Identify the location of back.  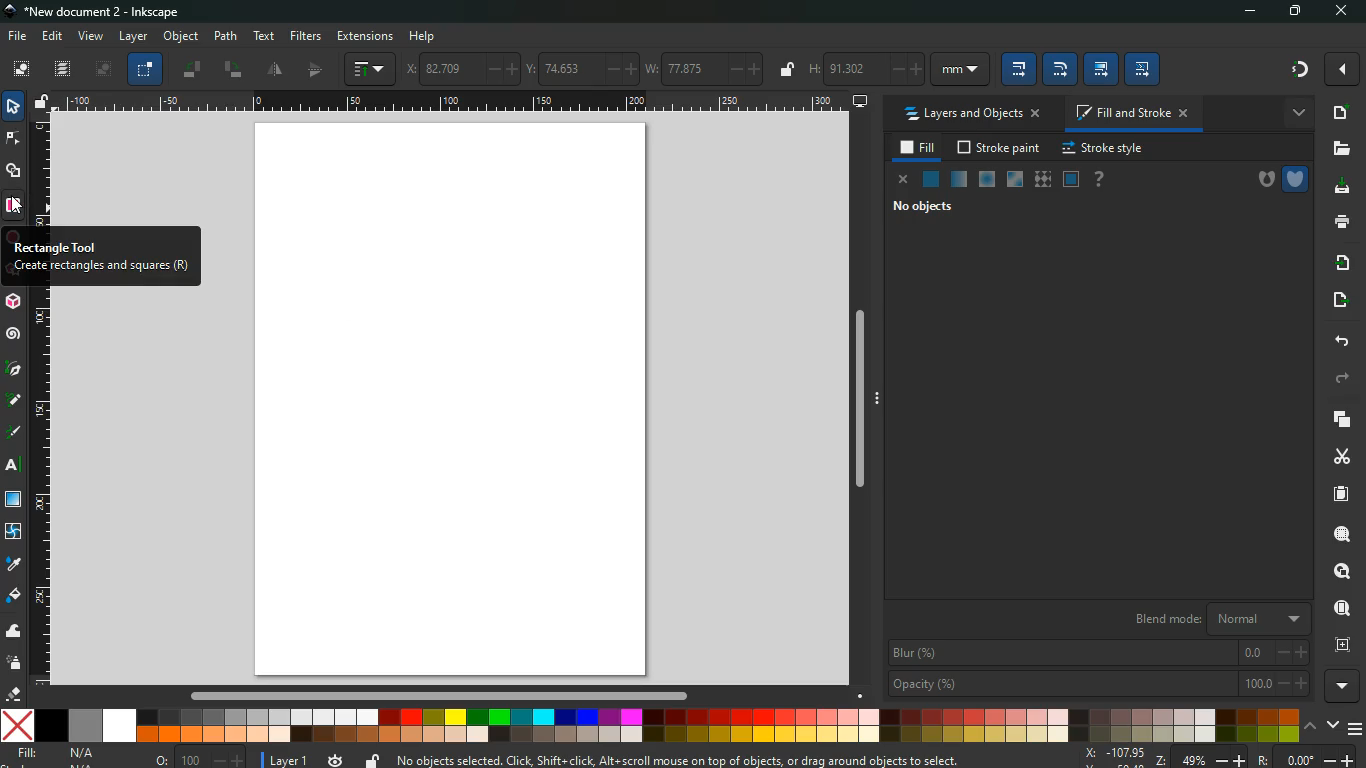
(1342, 341).